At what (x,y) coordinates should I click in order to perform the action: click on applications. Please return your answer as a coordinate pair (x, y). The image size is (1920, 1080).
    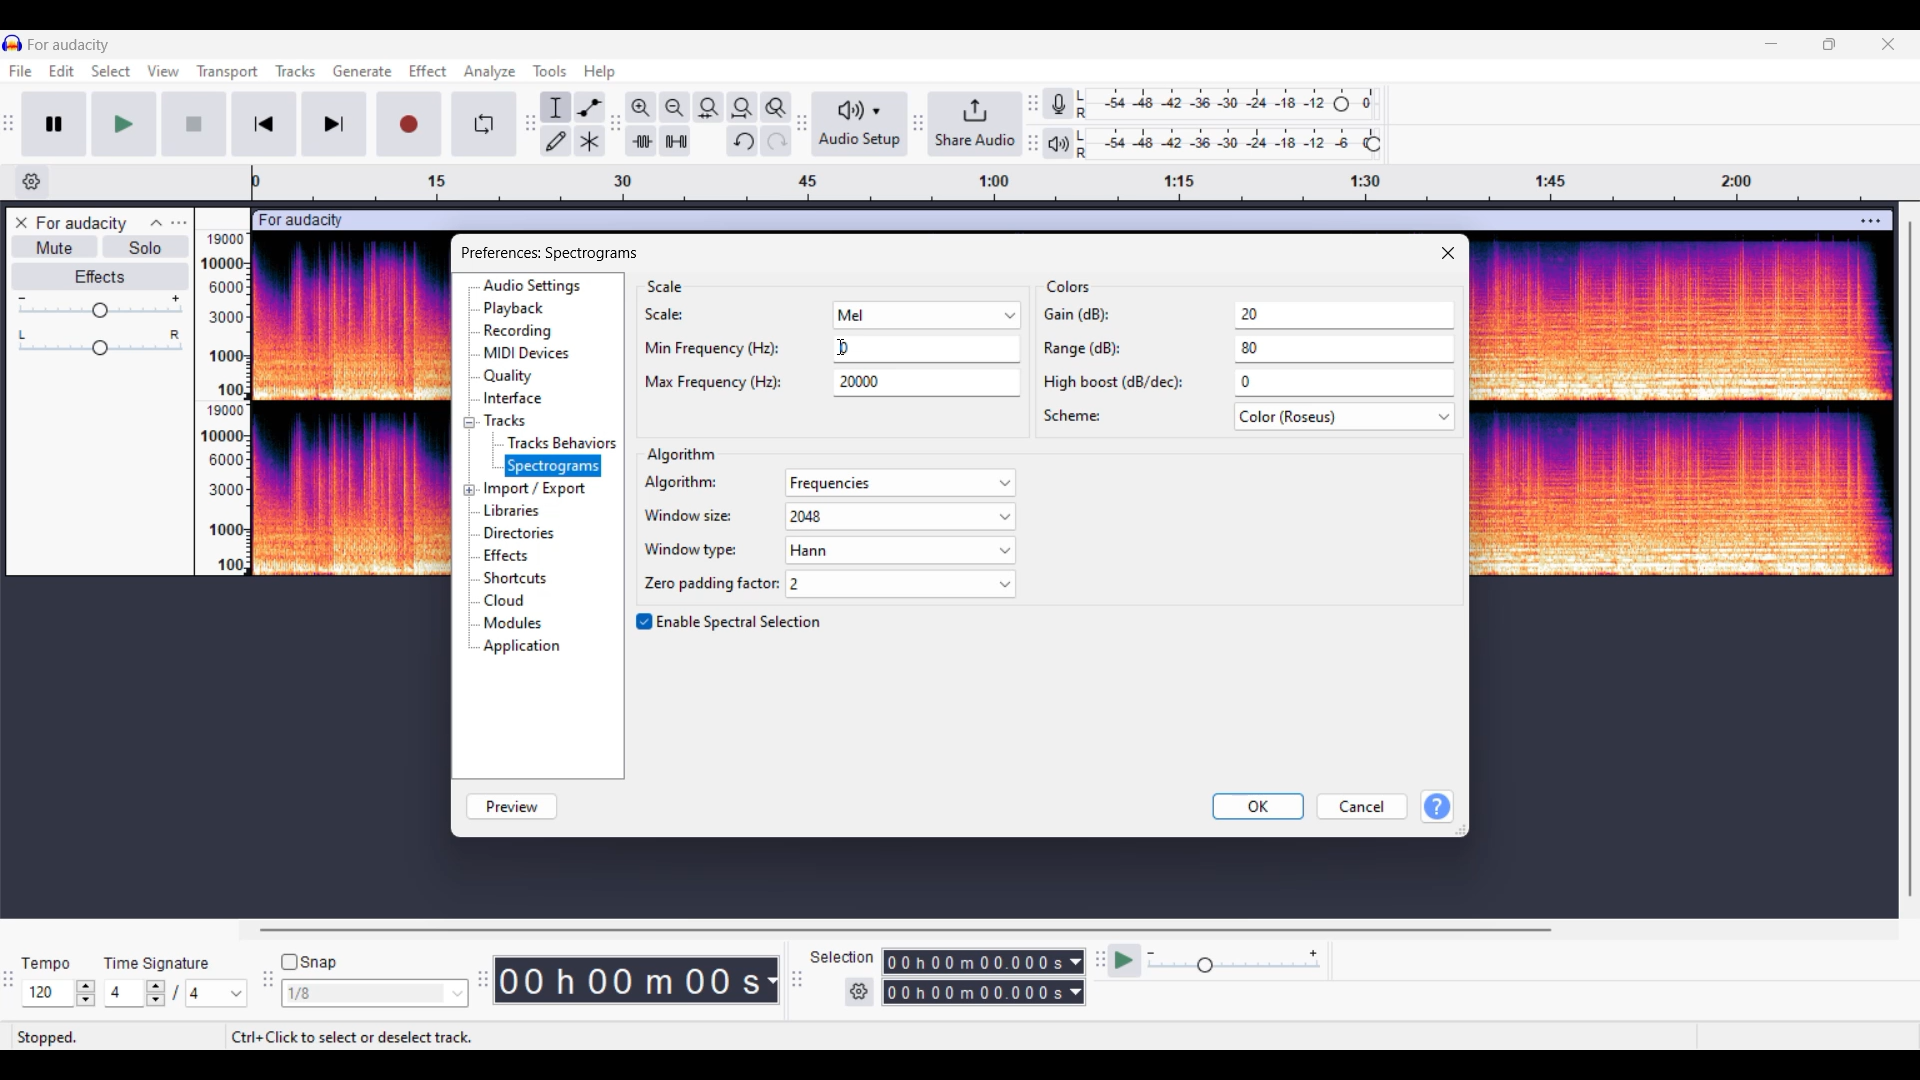
    Looking at the image, I should click on (525, 647).